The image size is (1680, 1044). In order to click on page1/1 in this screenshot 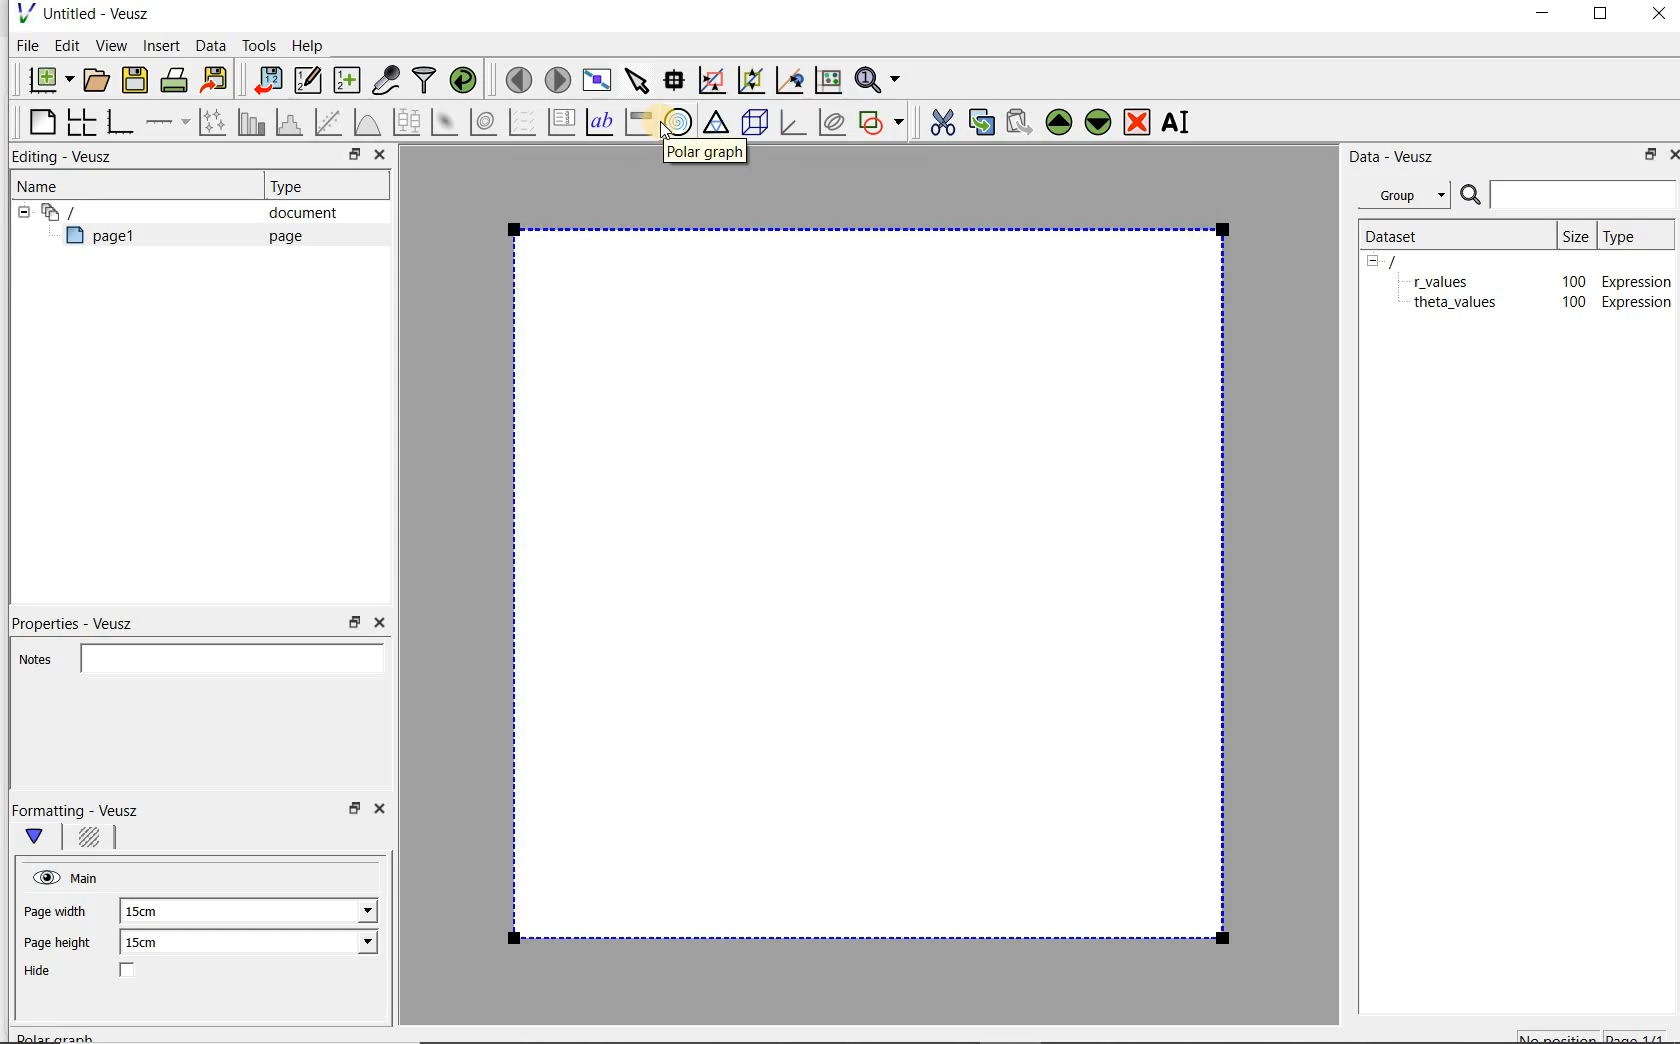, I will do `click(1643, 1036)`.